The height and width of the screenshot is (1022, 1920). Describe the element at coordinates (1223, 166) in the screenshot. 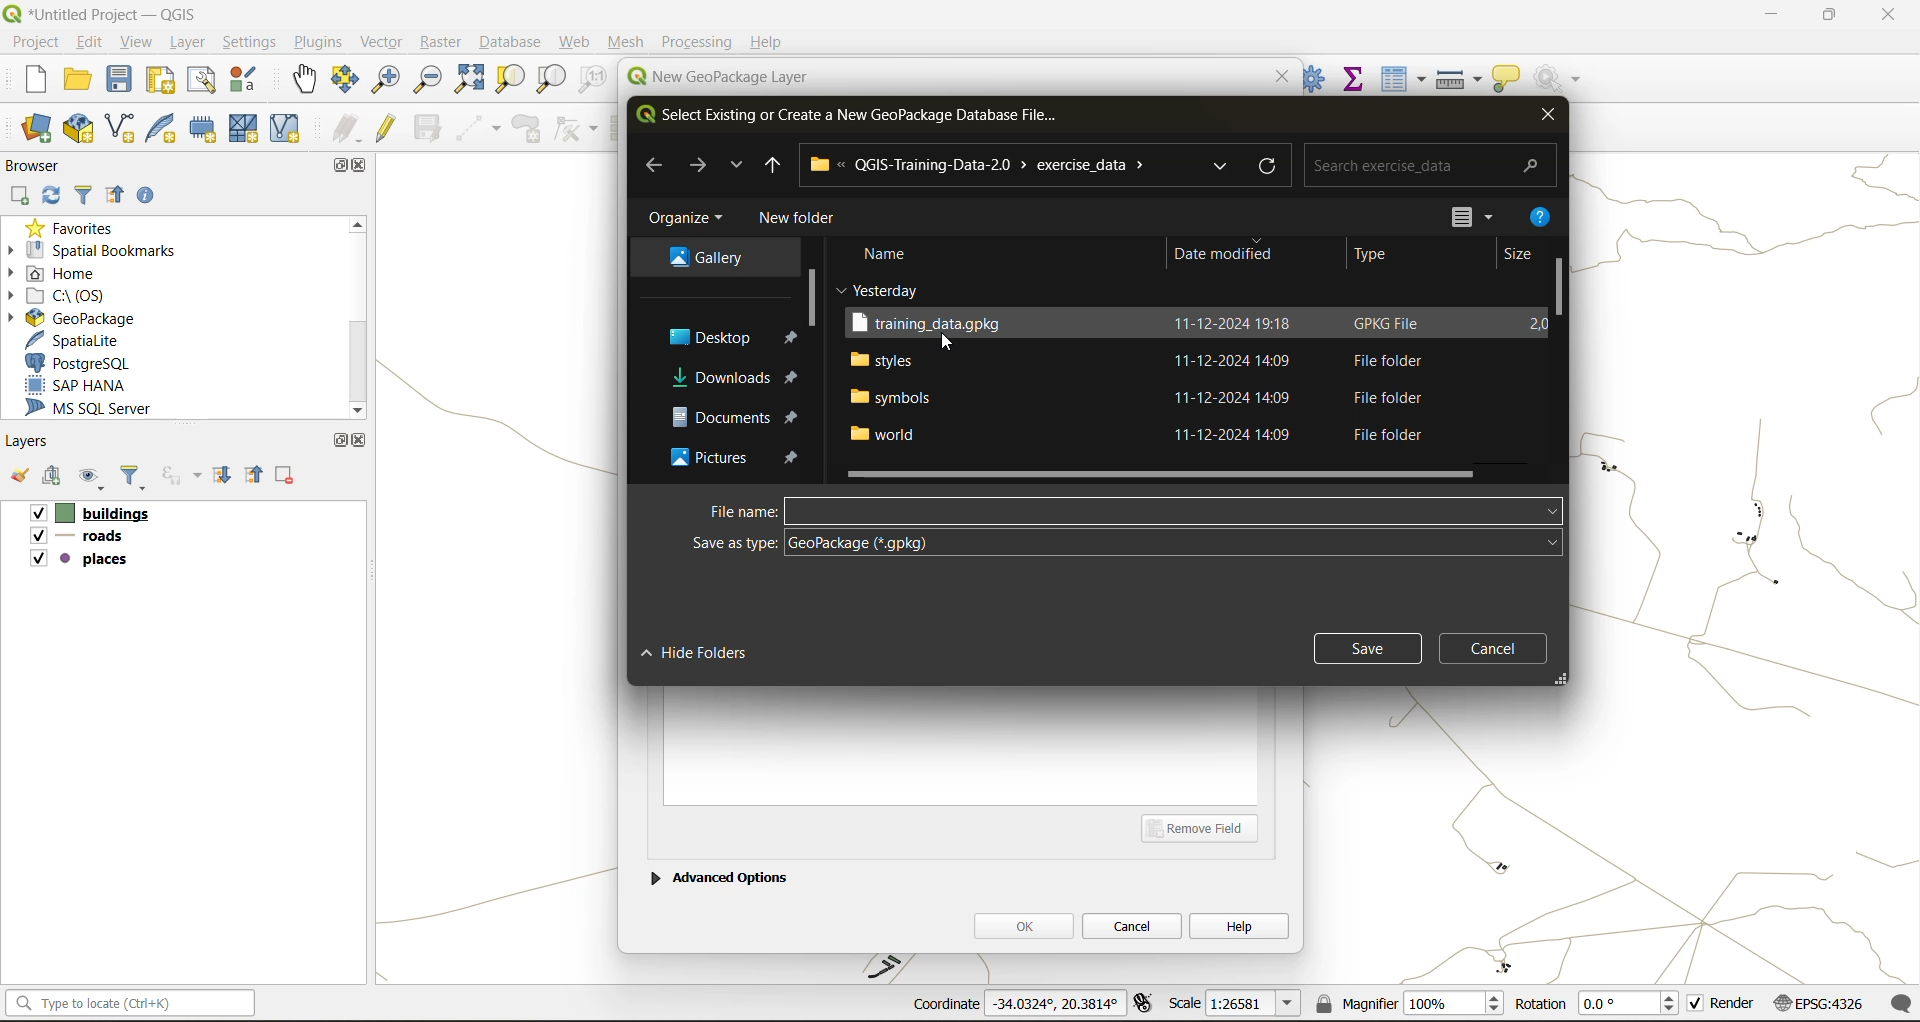

I see `explore` at that location.